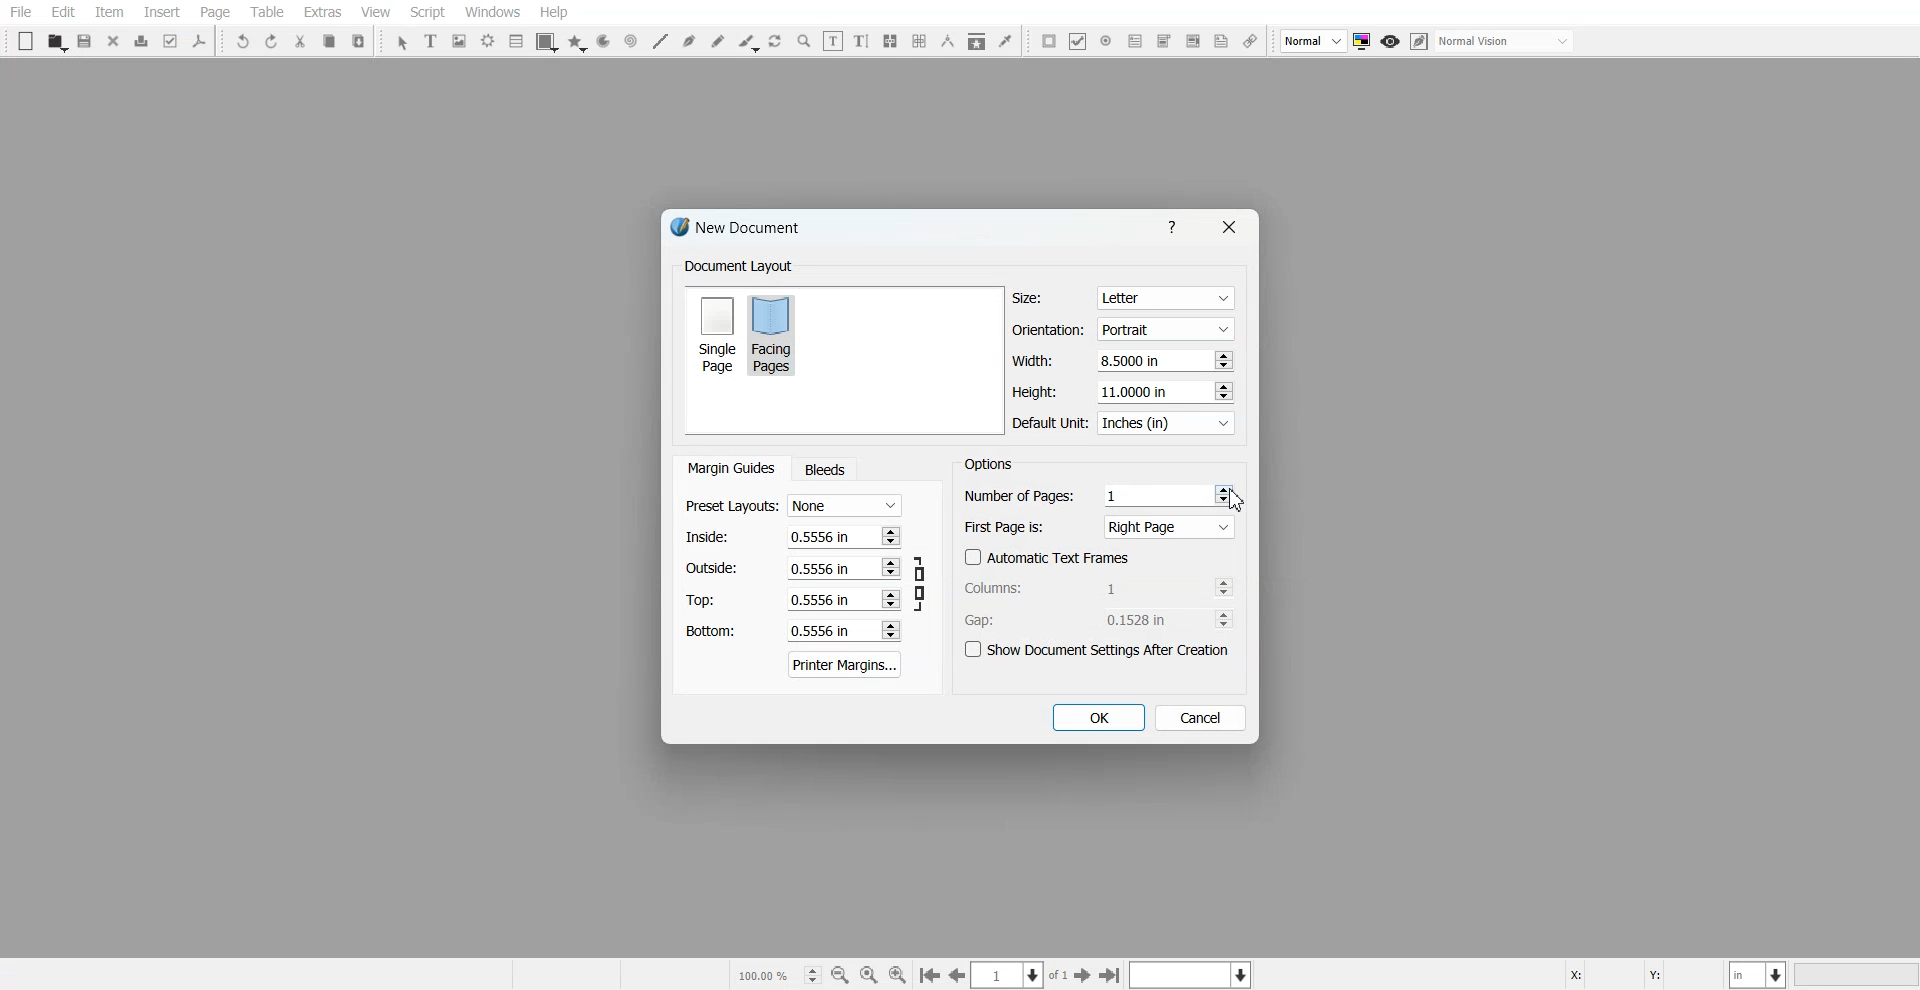 The image size is (1920, 990). What do you see at coordinates (1224, 494) in the screenshot?
I see `Increase and decrease No. ` at bounding box center [1224, 494].